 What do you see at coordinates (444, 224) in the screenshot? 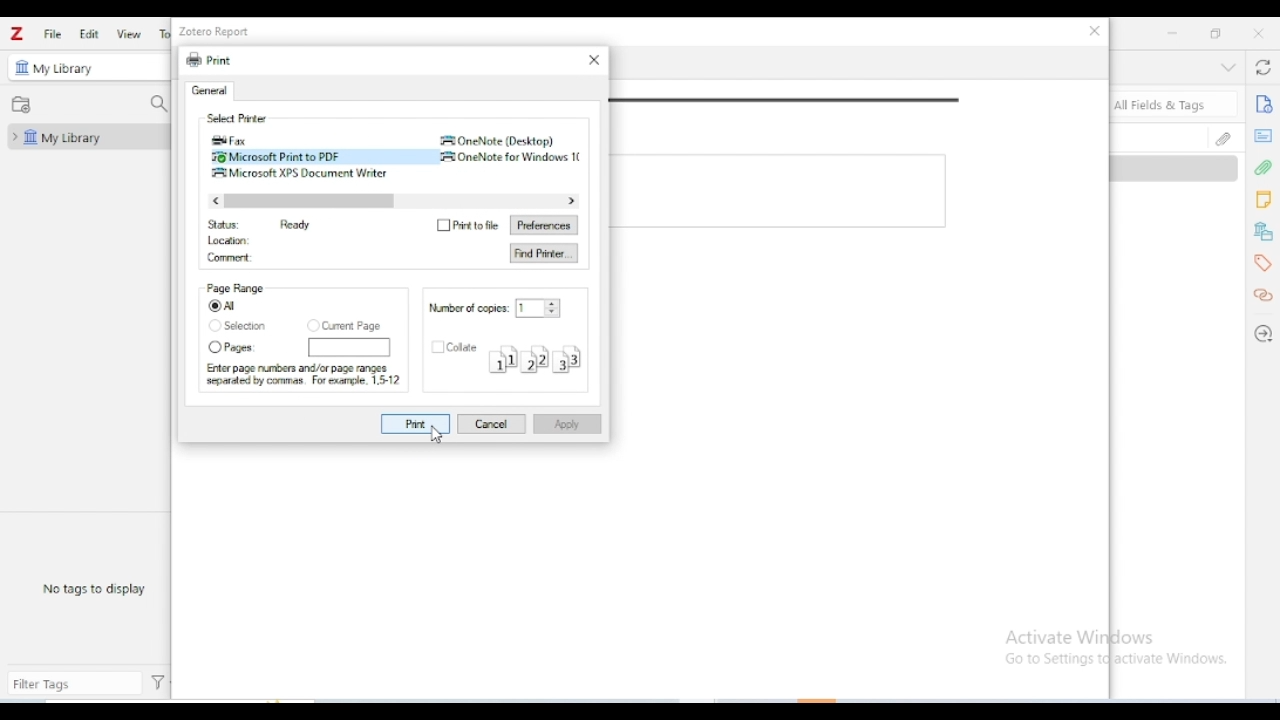
I see `Checkbox` at bounding box center [444, 224].